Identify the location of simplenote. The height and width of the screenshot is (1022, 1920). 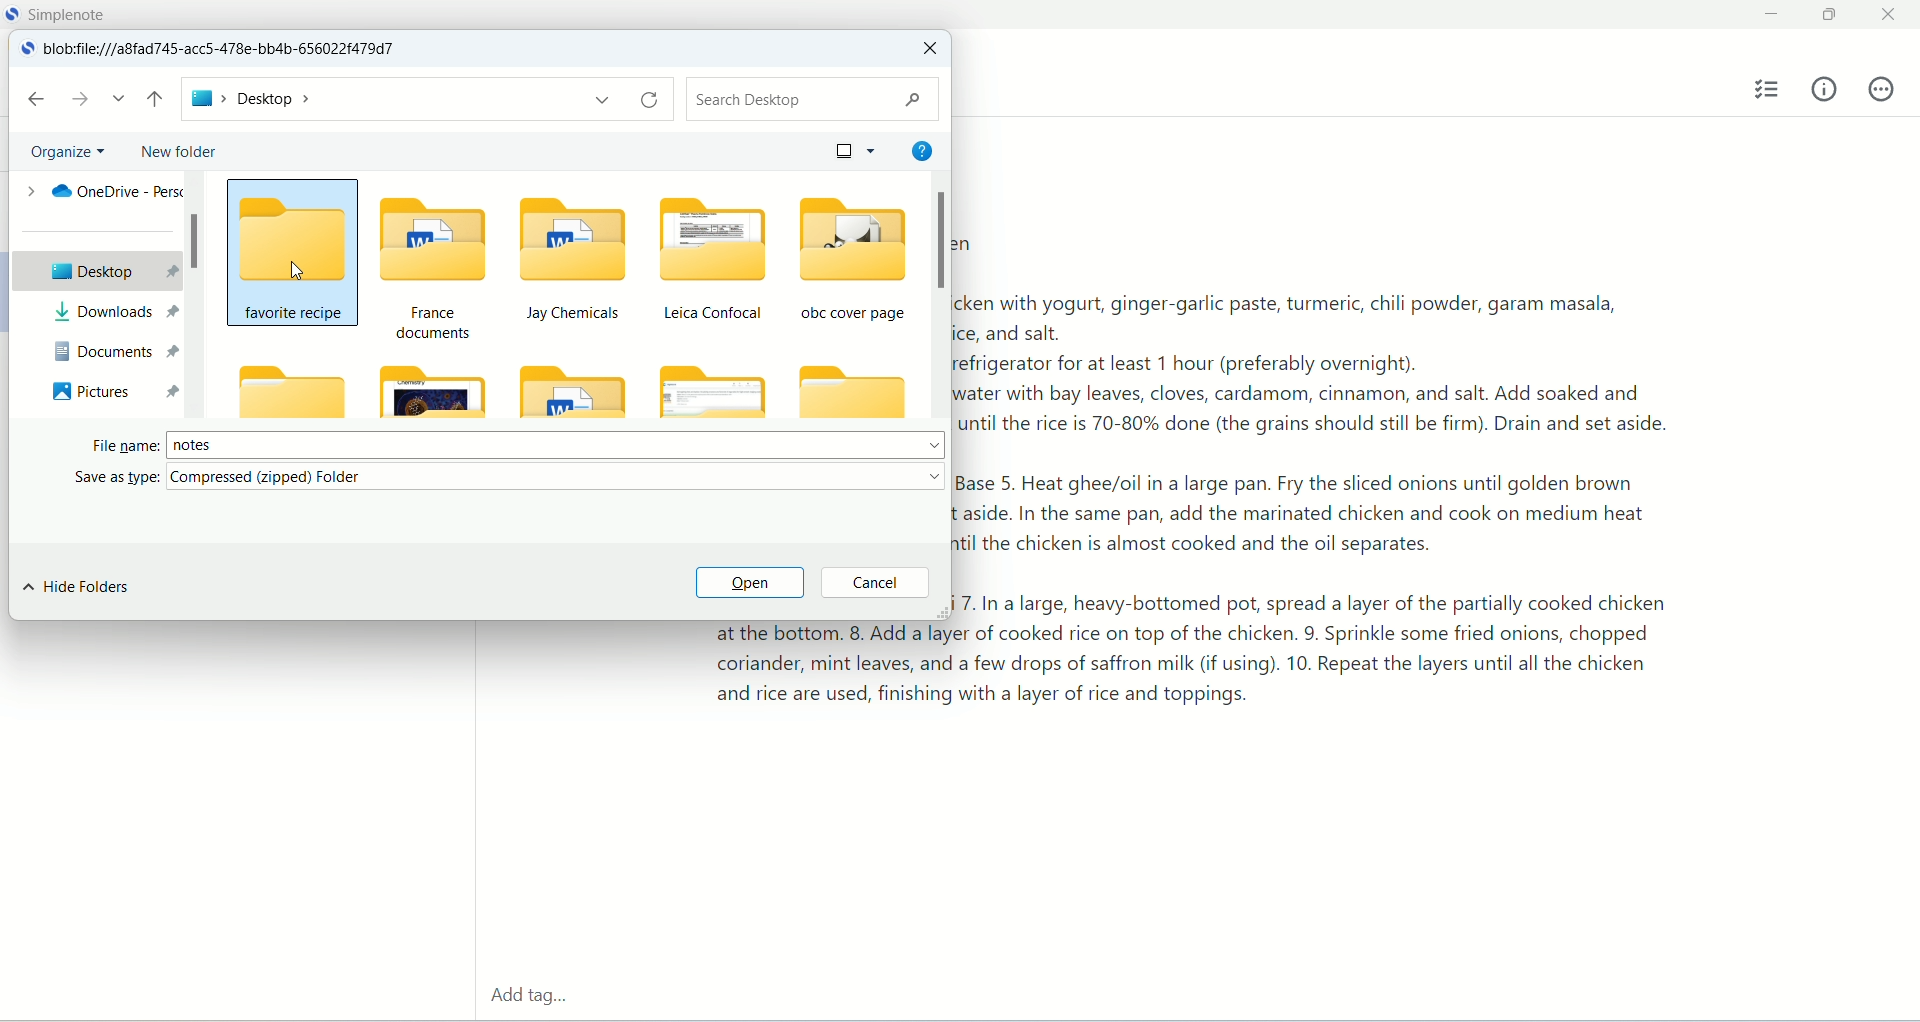
(79, 14).